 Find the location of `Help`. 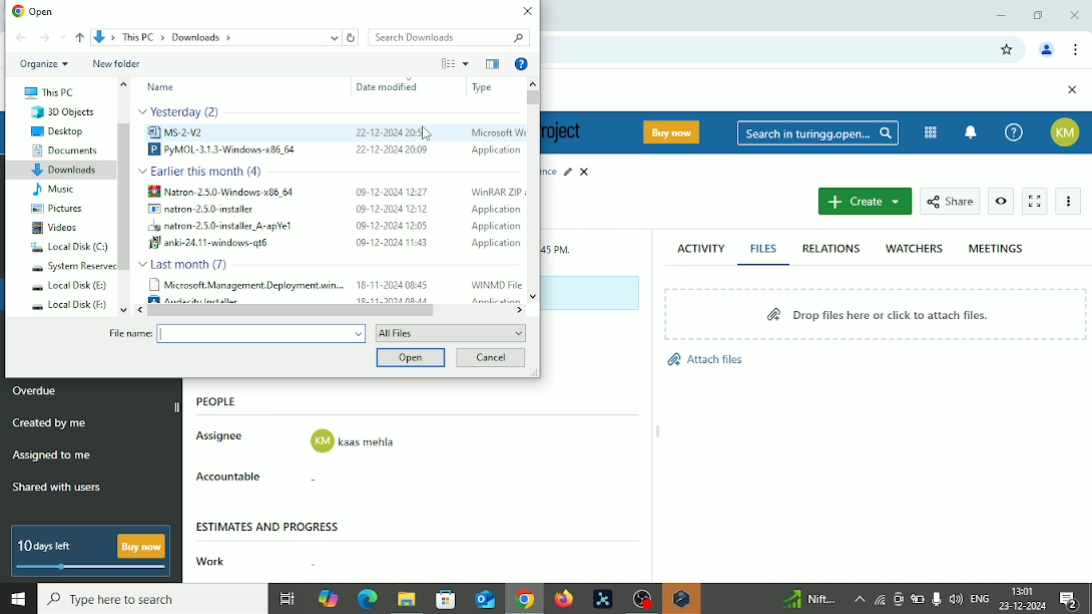

Help is located at coordinates (522, 63).